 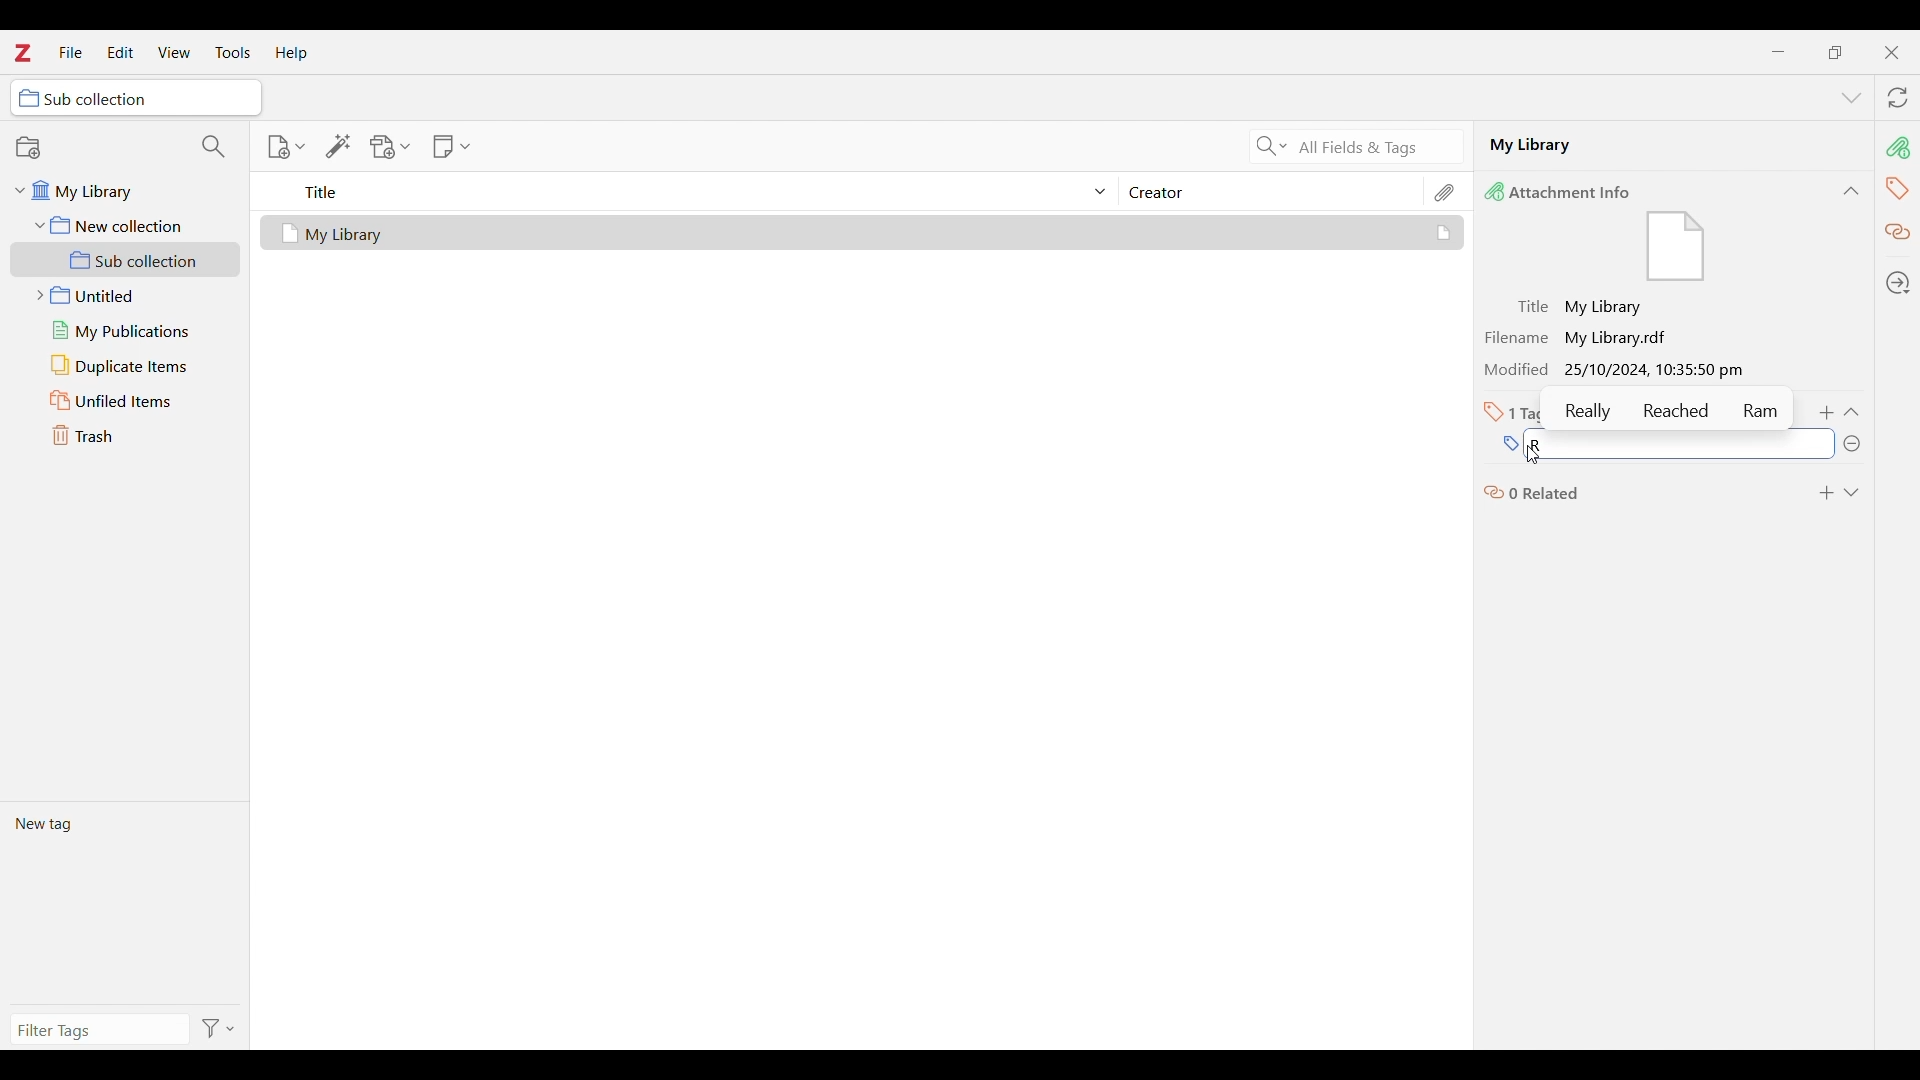 I want to click on Add item/s by identifier, so click(x=339, y=146).